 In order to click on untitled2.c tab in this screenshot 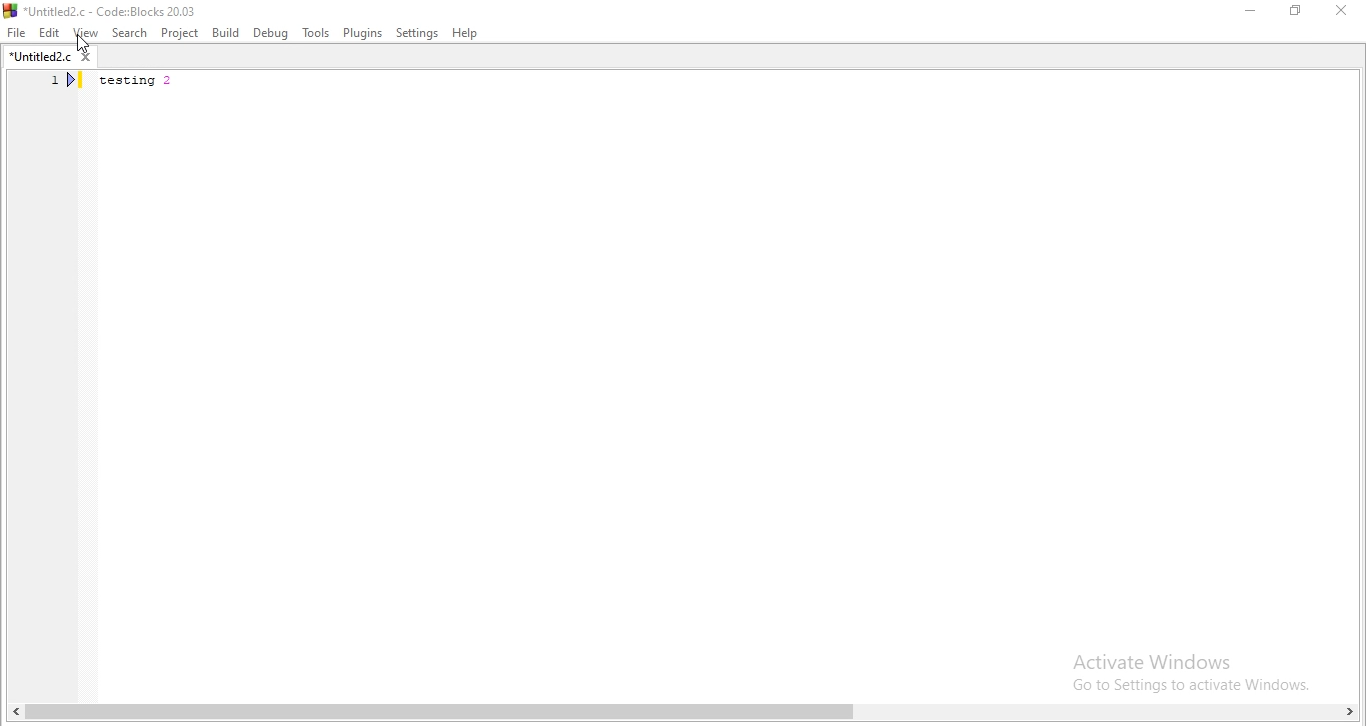, I will do `click(50, 58)`.